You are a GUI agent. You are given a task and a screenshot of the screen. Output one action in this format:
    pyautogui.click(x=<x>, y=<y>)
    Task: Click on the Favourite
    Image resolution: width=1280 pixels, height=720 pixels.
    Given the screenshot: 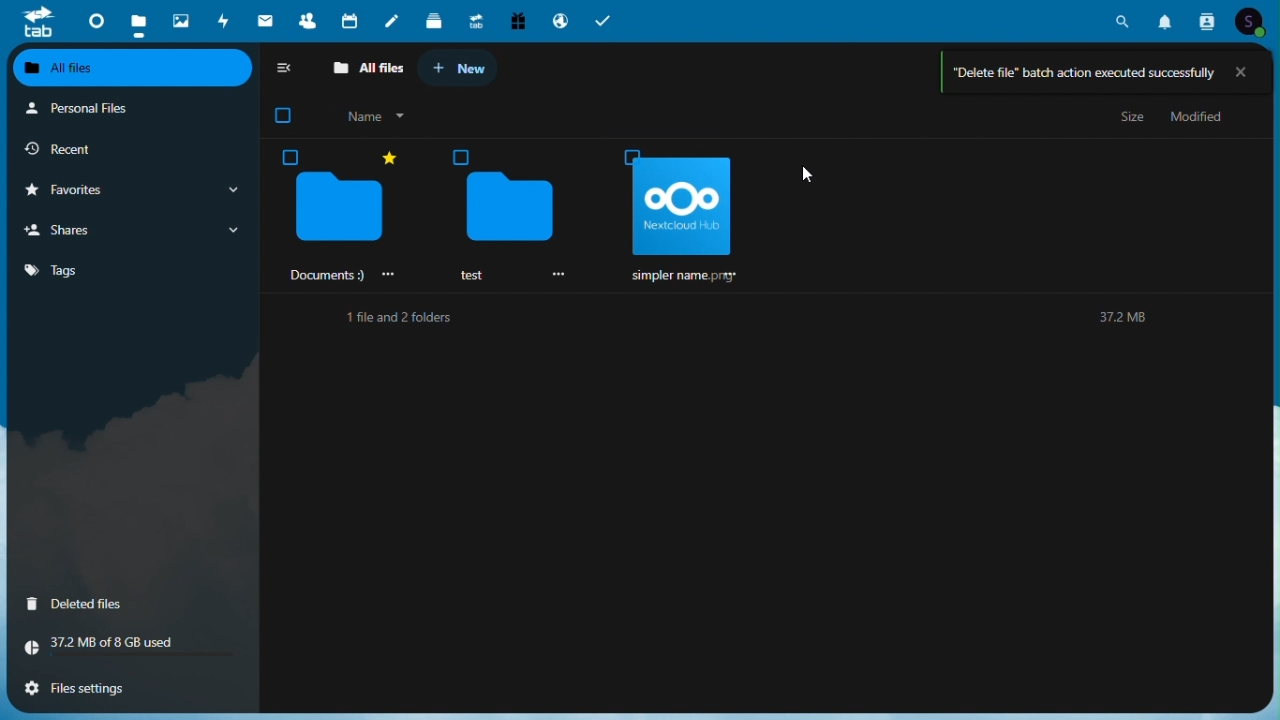 What is the action you would take?
    pyautogui.click(x=130, y=192)
    